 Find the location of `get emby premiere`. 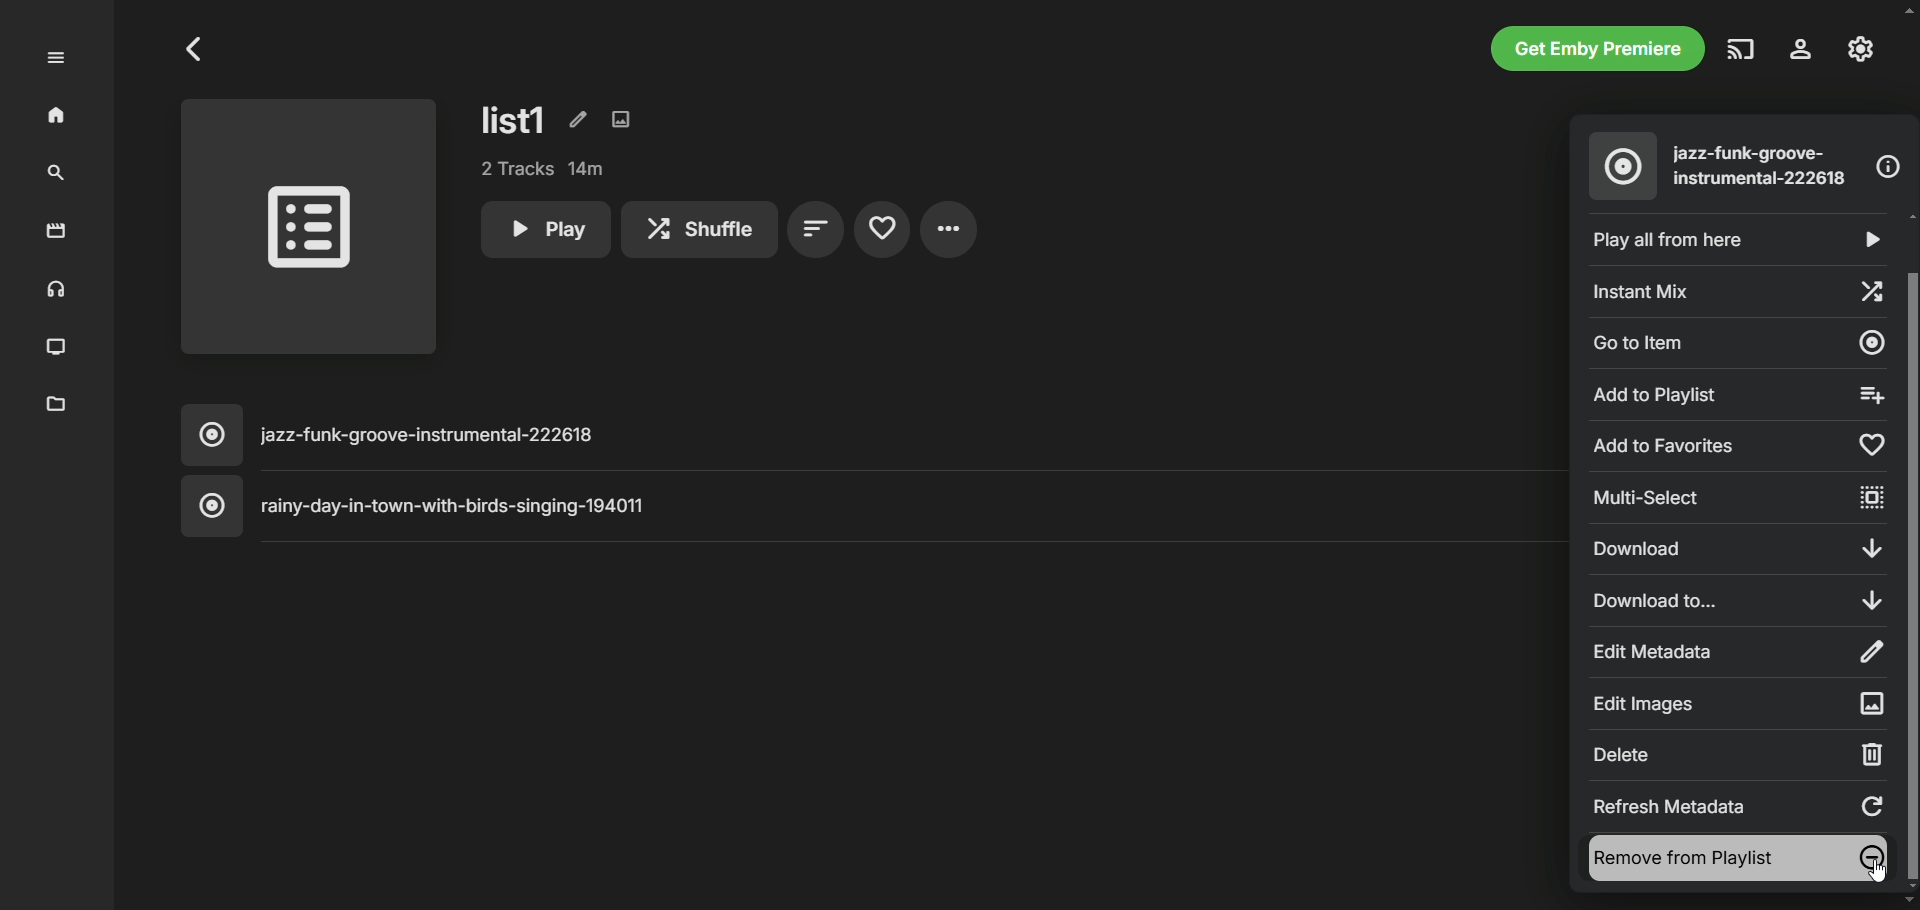

get emby premiere is located at coordinates (1598, 48).